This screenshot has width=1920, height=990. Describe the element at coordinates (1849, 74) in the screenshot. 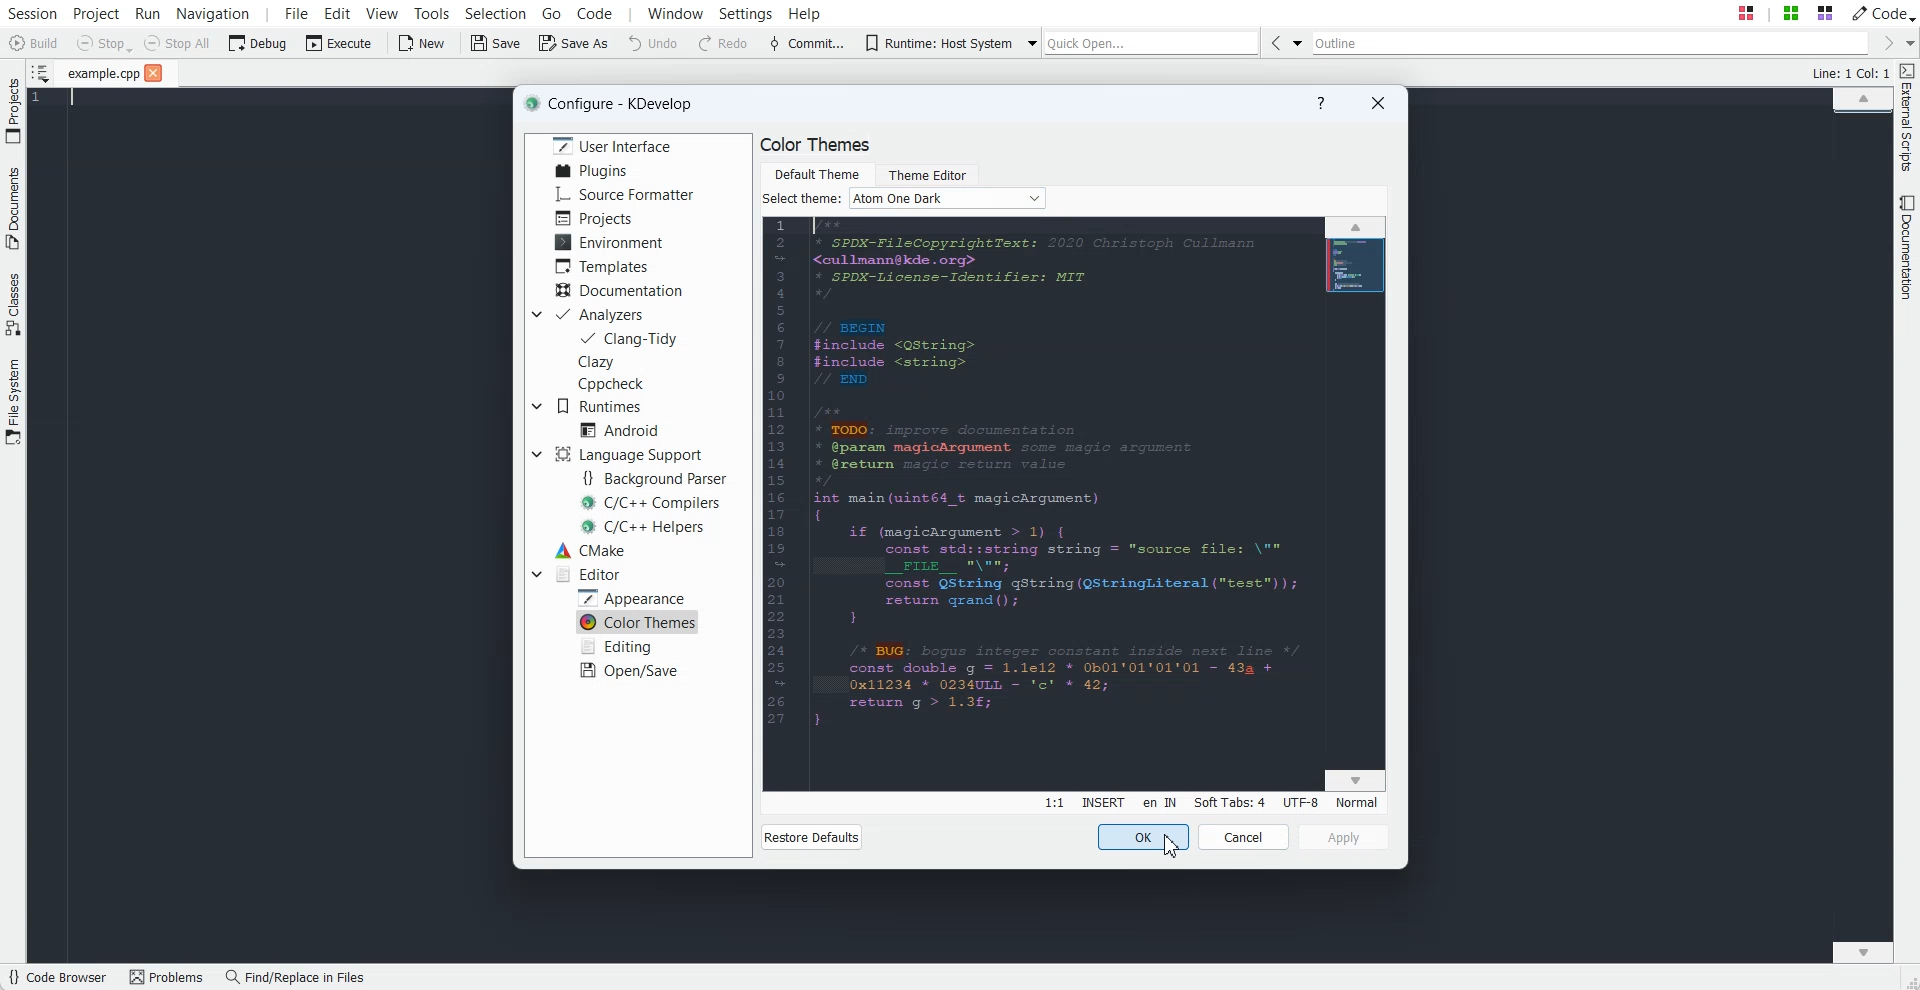

I see `Text` at that location.